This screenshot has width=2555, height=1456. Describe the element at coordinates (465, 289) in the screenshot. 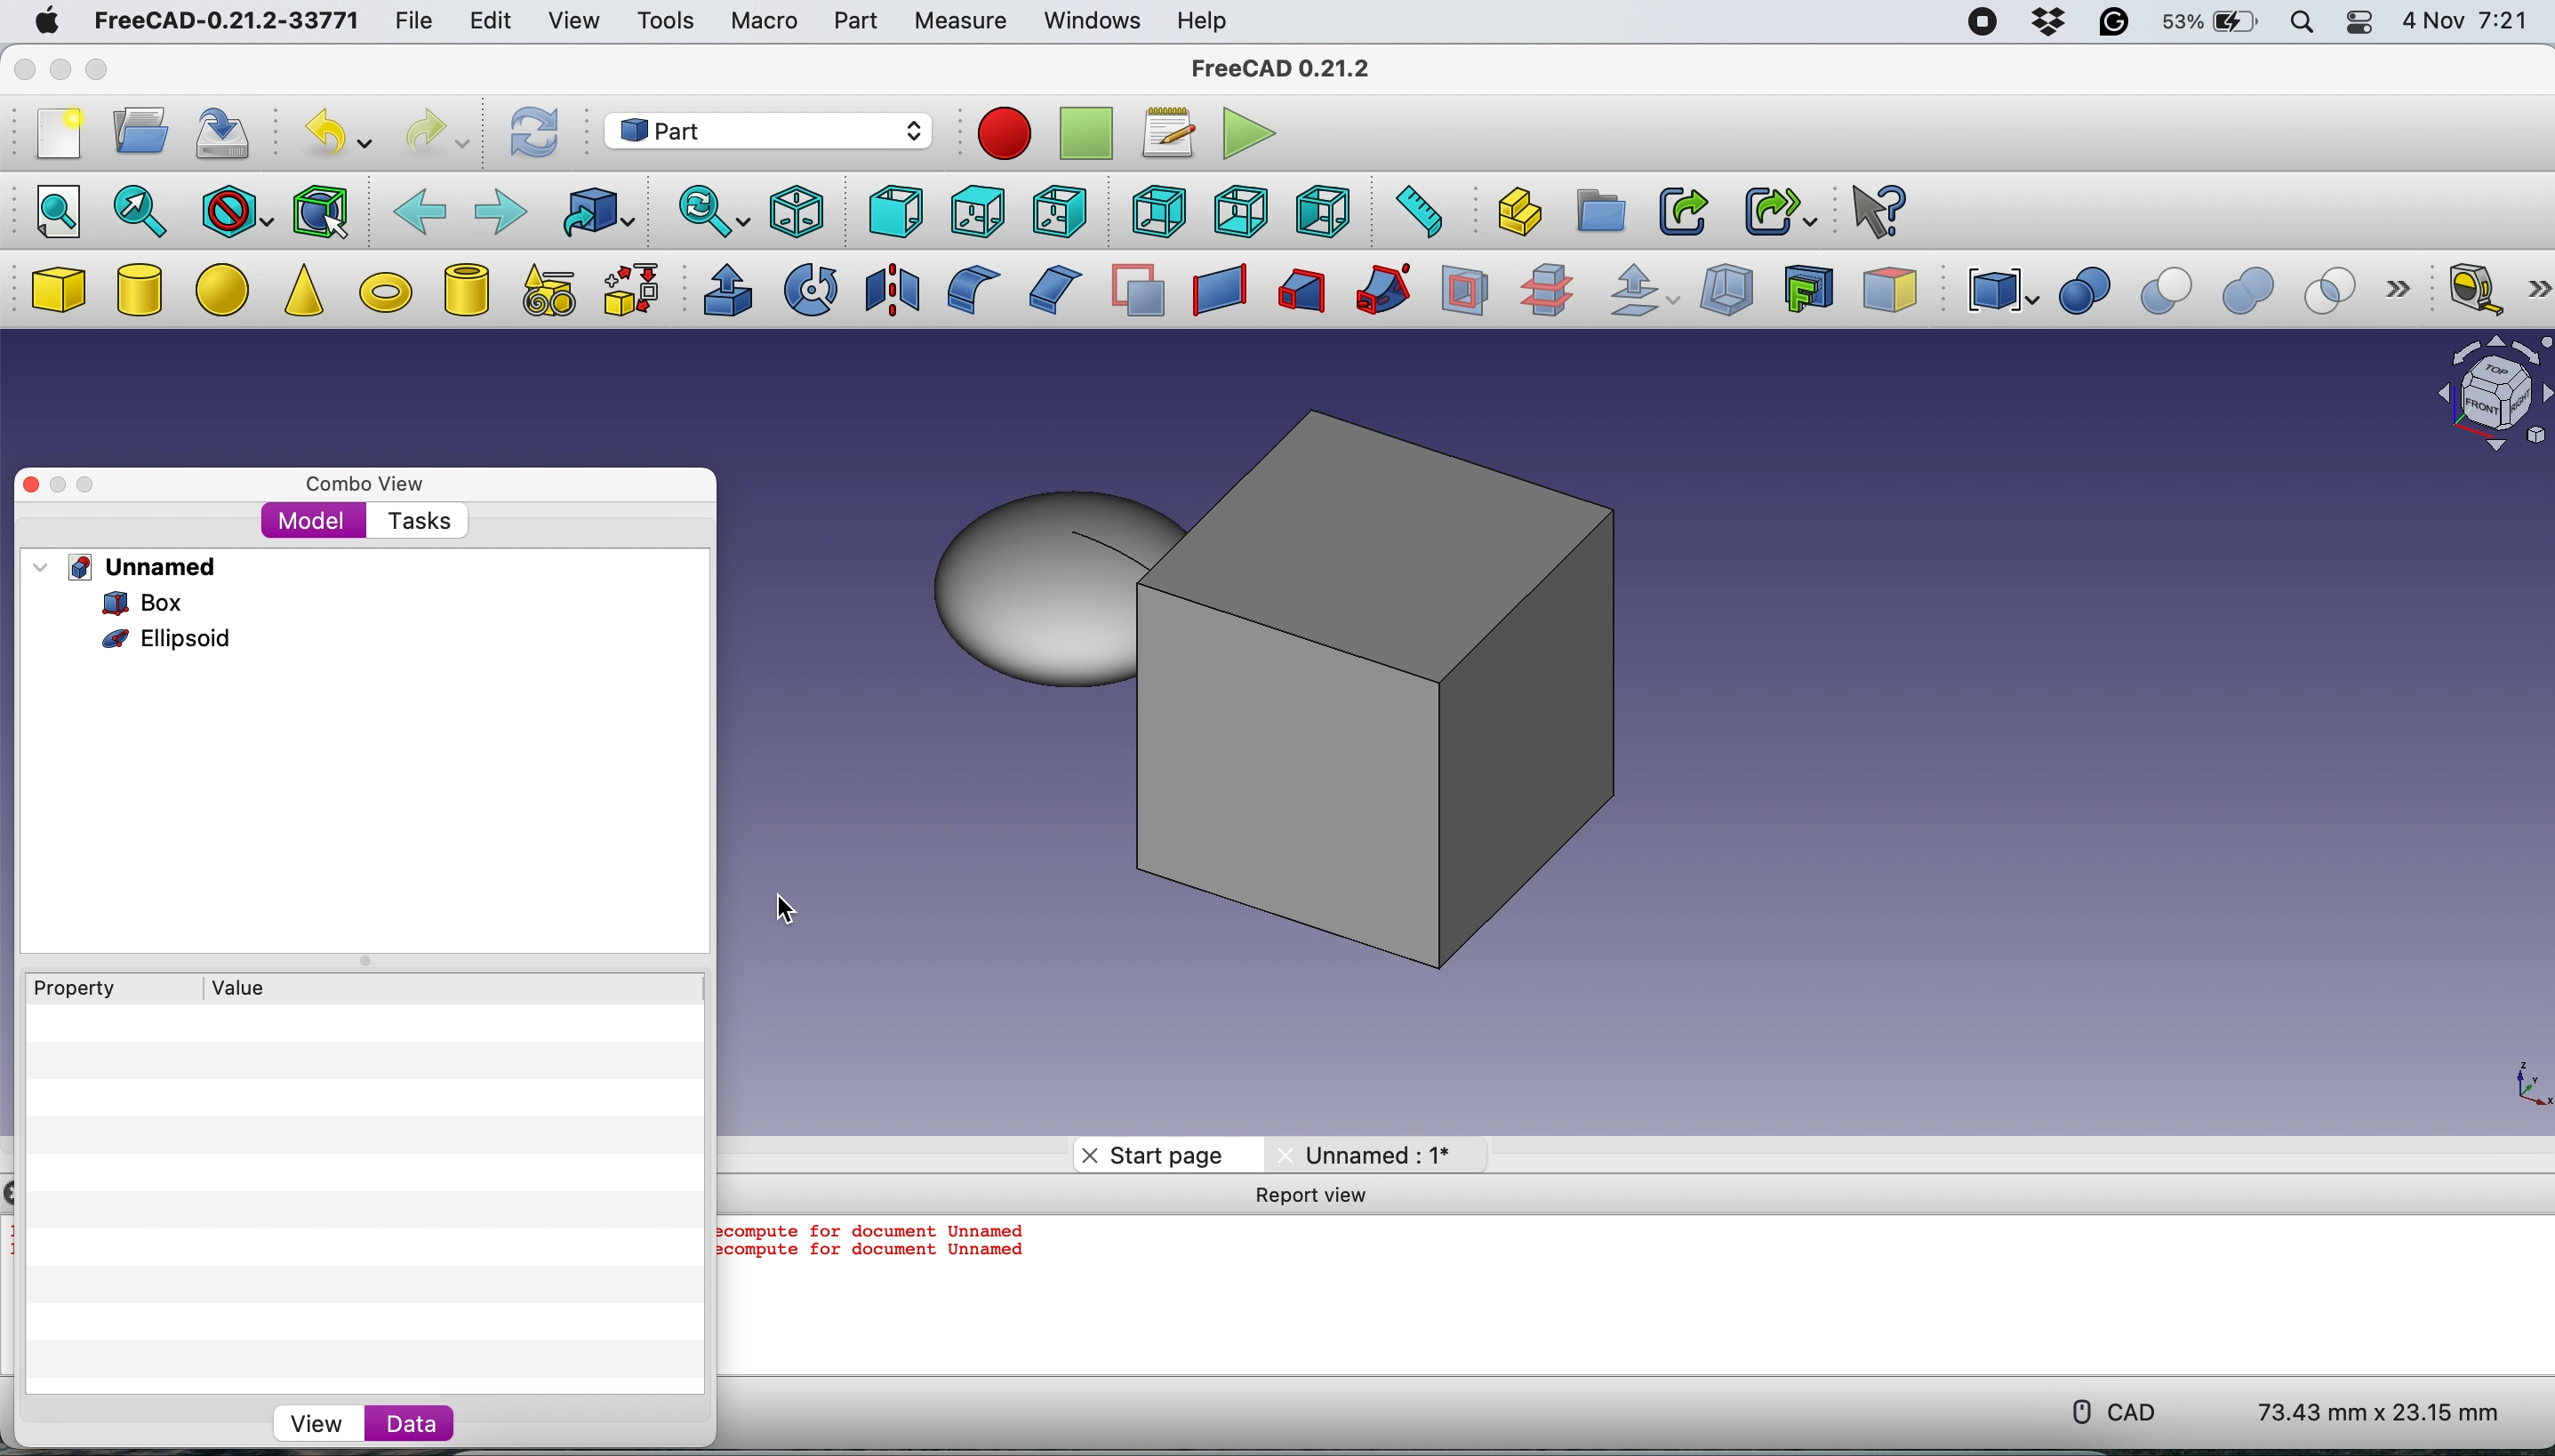

I see `create tube` at that location.